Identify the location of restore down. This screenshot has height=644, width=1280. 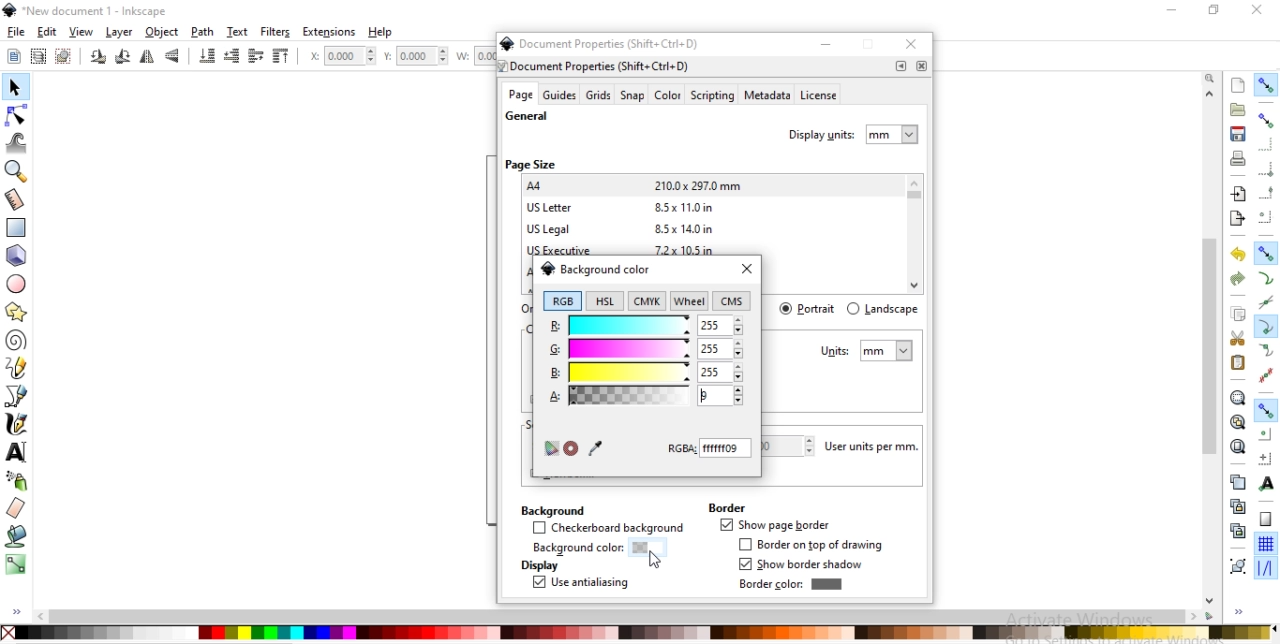
(1210, 9).